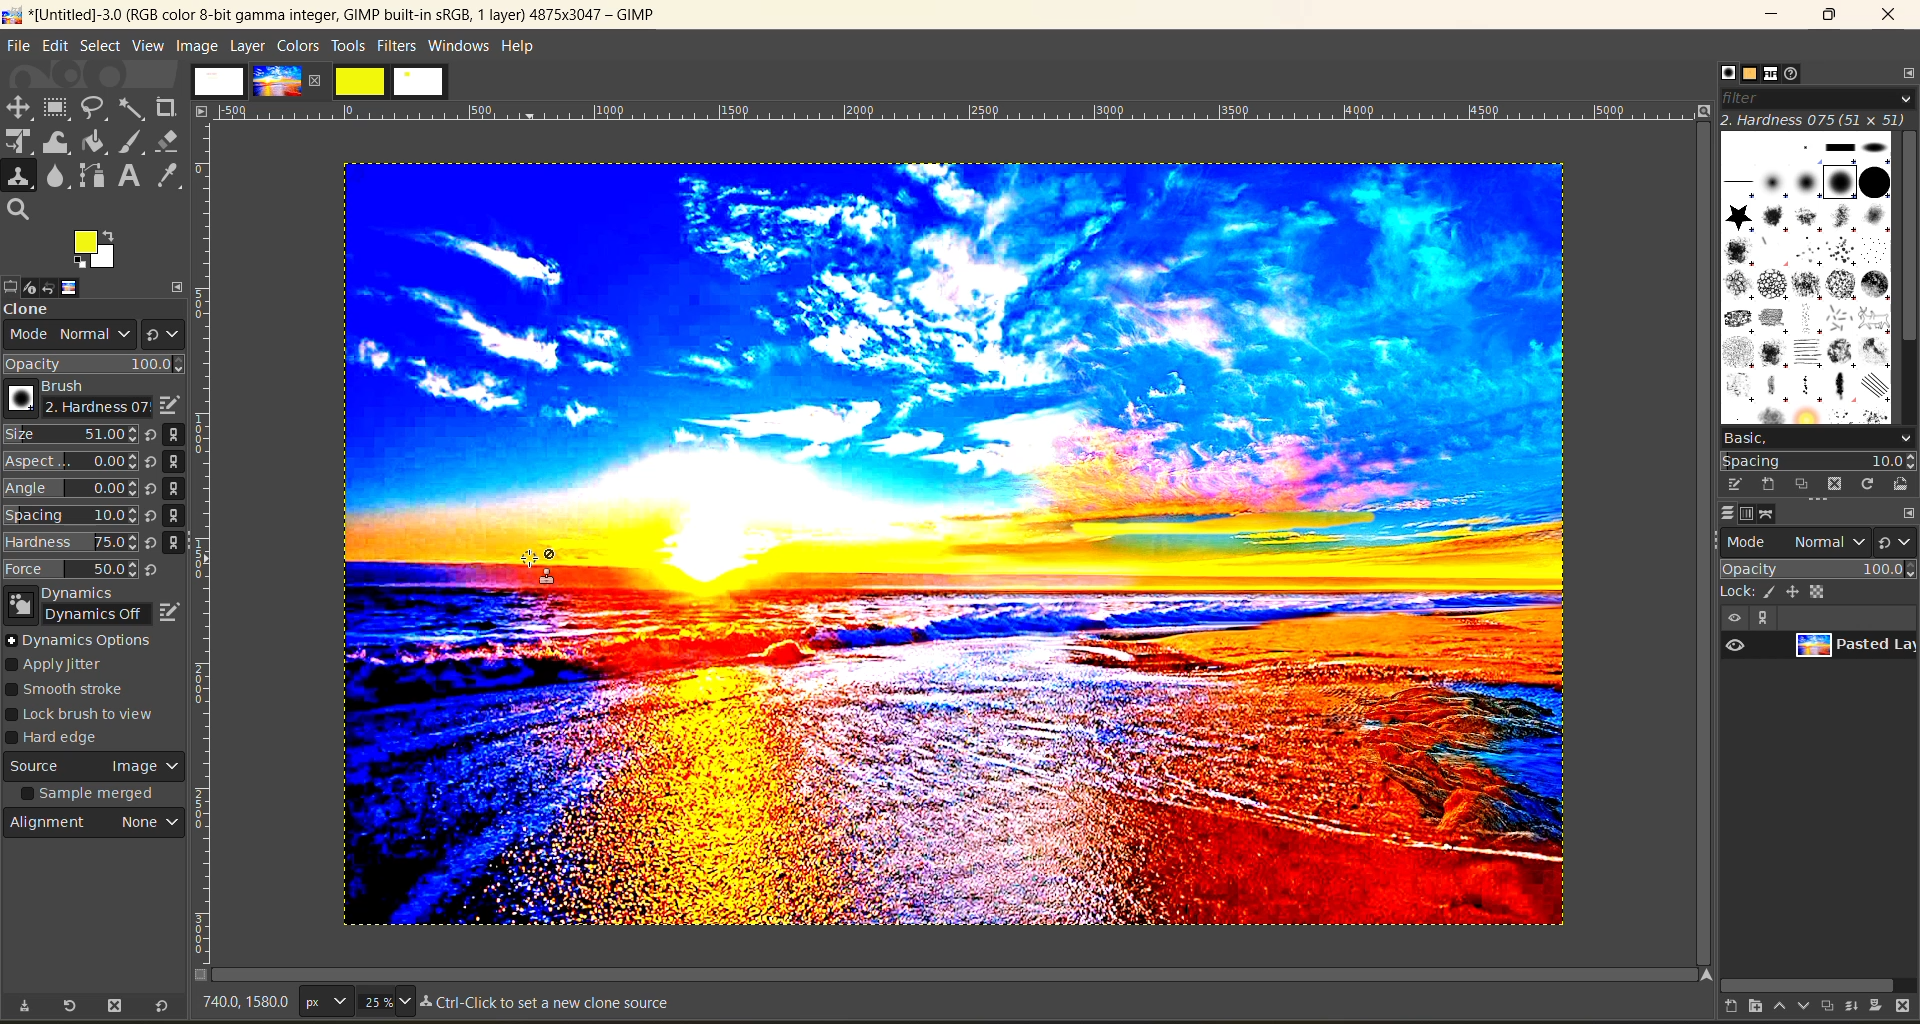 This screenshot has width=1920, height=1024. I want to click on switch to another group, so click(163, 332).